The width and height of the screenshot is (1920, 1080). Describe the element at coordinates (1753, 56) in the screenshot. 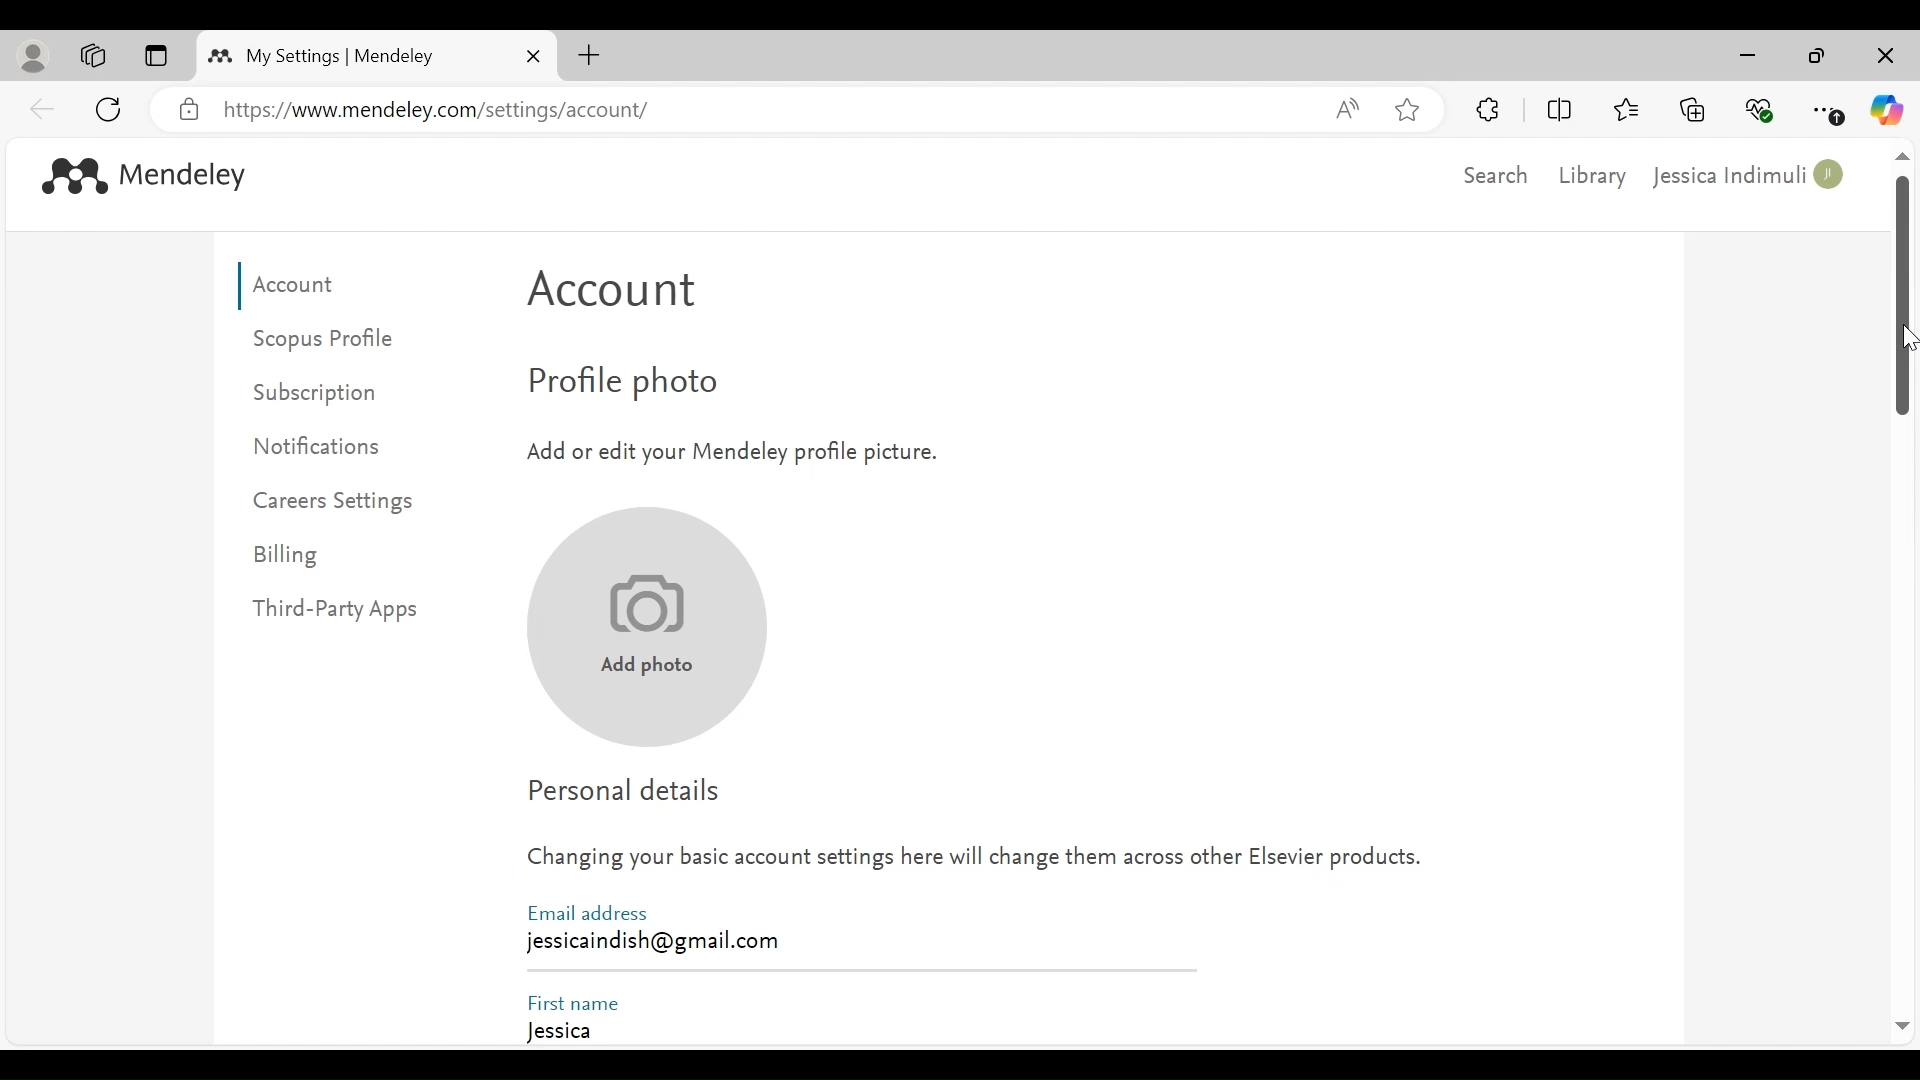

I see `minimize` at that location.